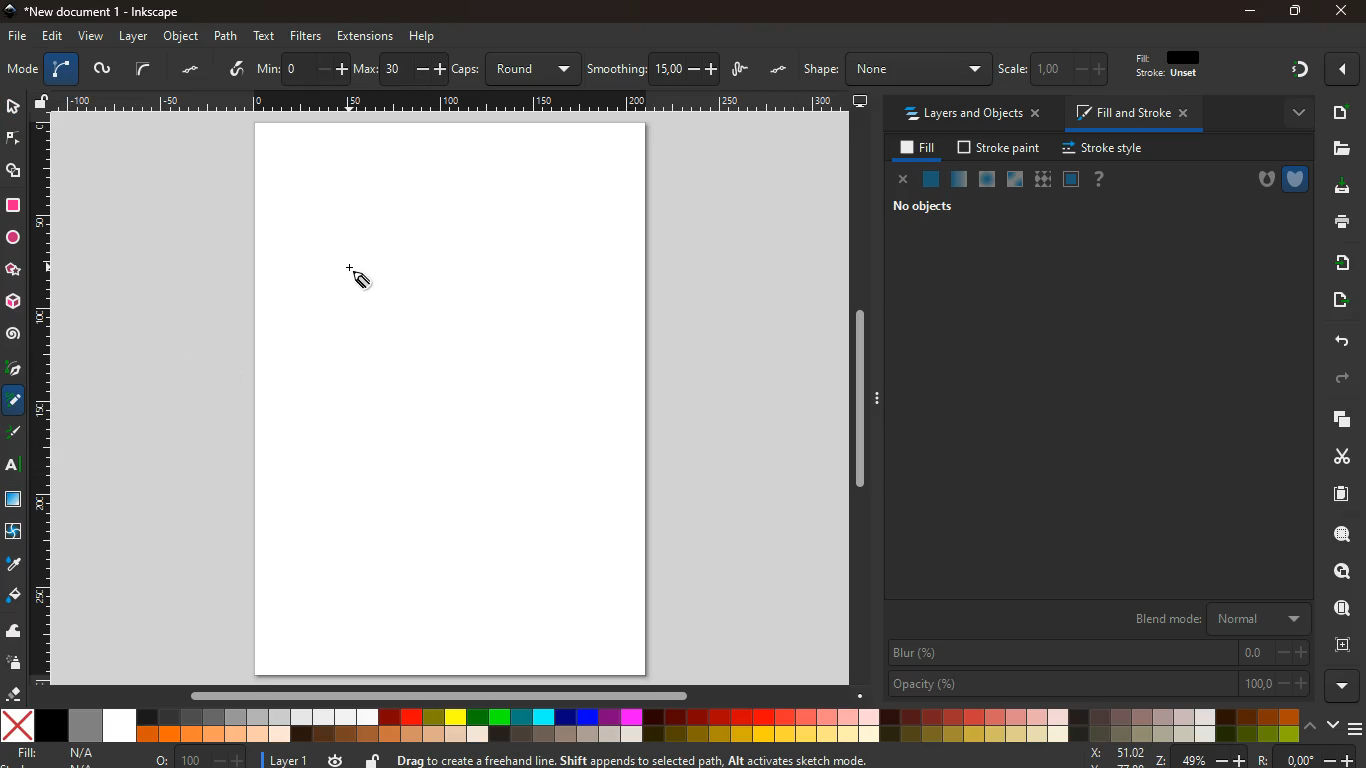 The image size is (1366, 768). I want to click on use, so click(1343, 609).